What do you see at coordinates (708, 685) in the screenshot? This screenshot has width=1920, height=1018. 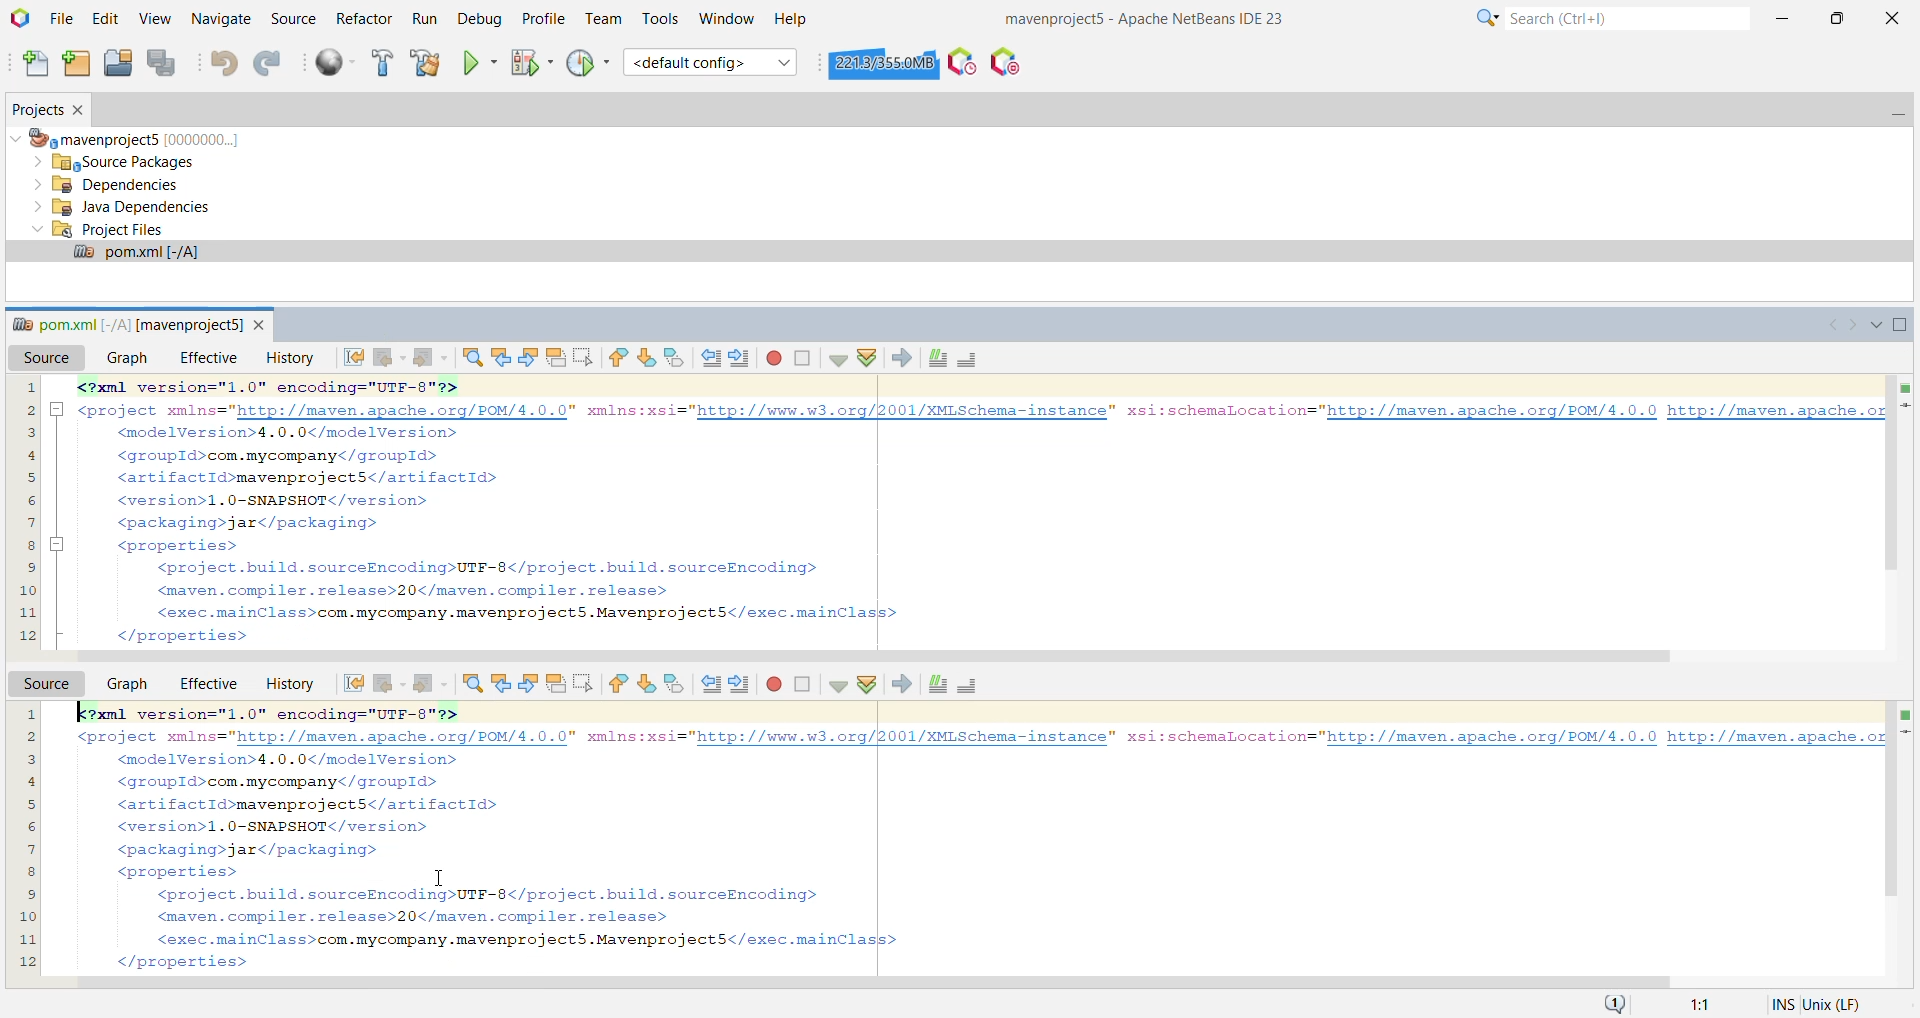 I see `Shift Line Left` at bounding box center [708, 685].